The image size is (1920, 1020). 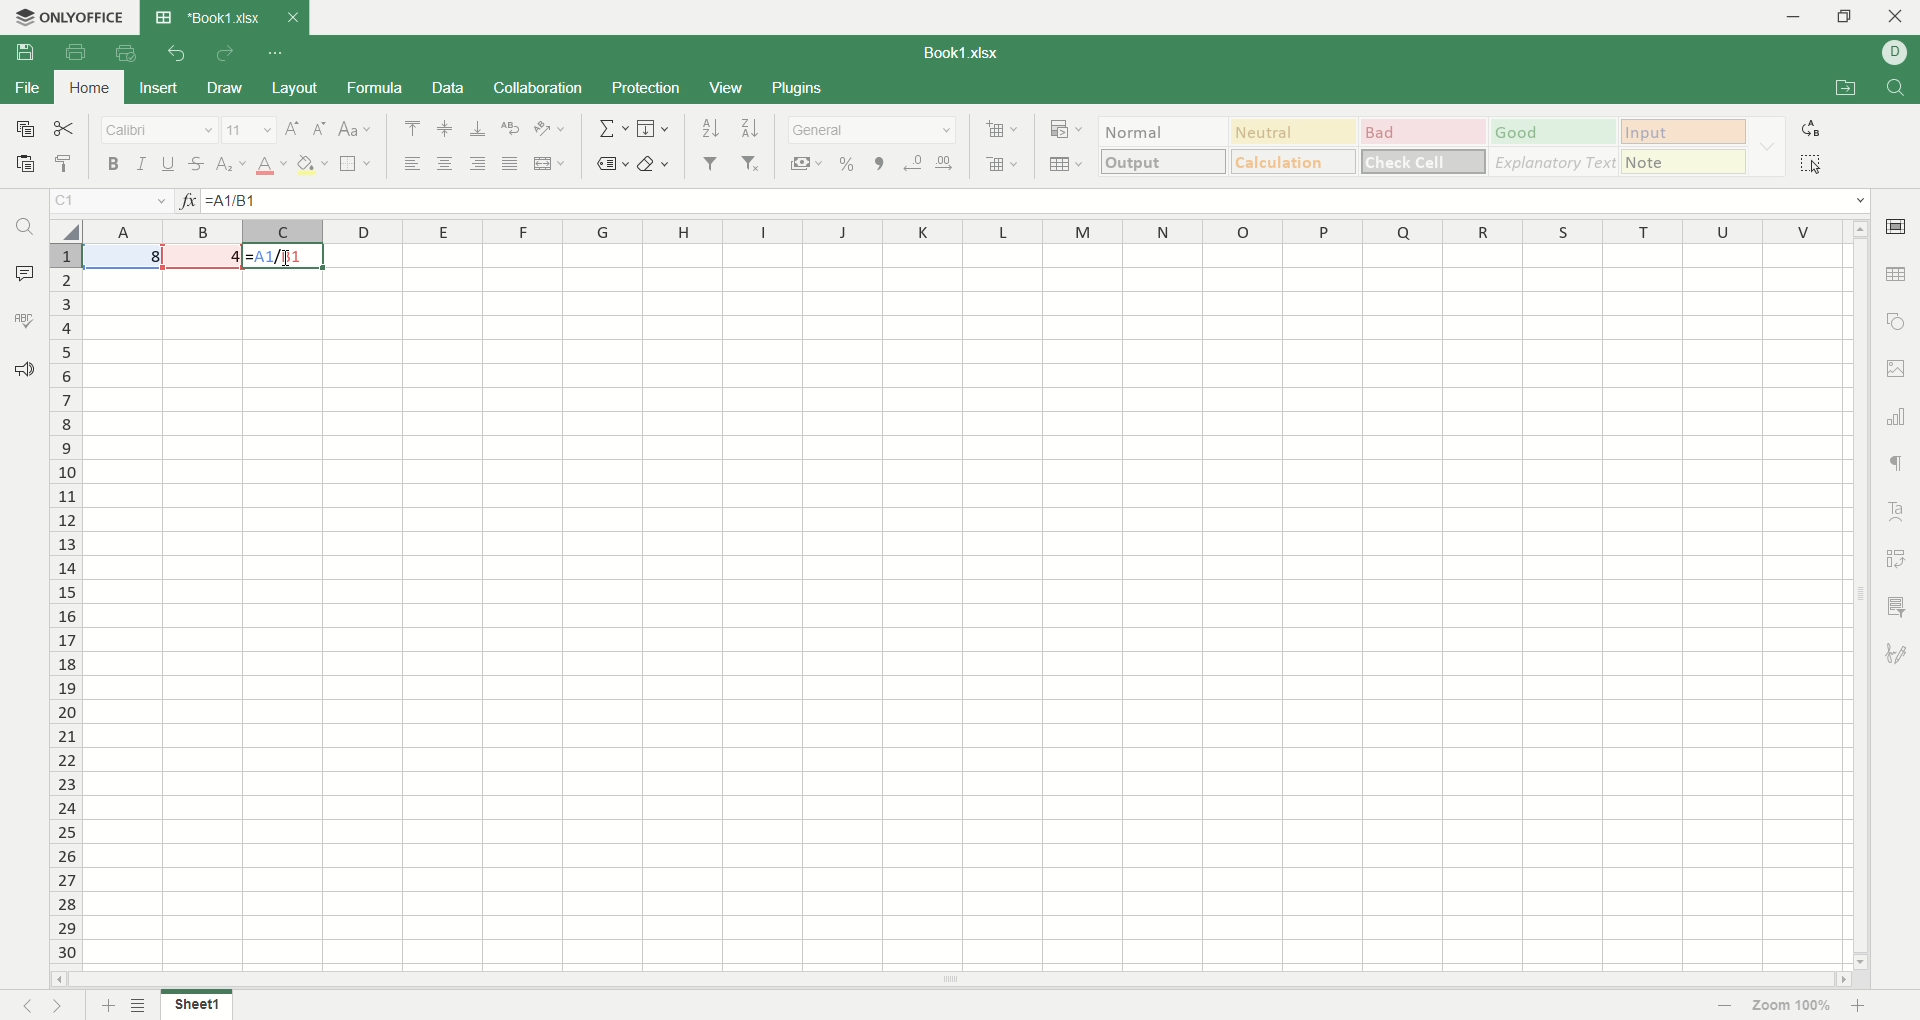 What do you see at coordinates (224, 52) in the screenshot?
I see `redo` at bounding box center [224, 52].